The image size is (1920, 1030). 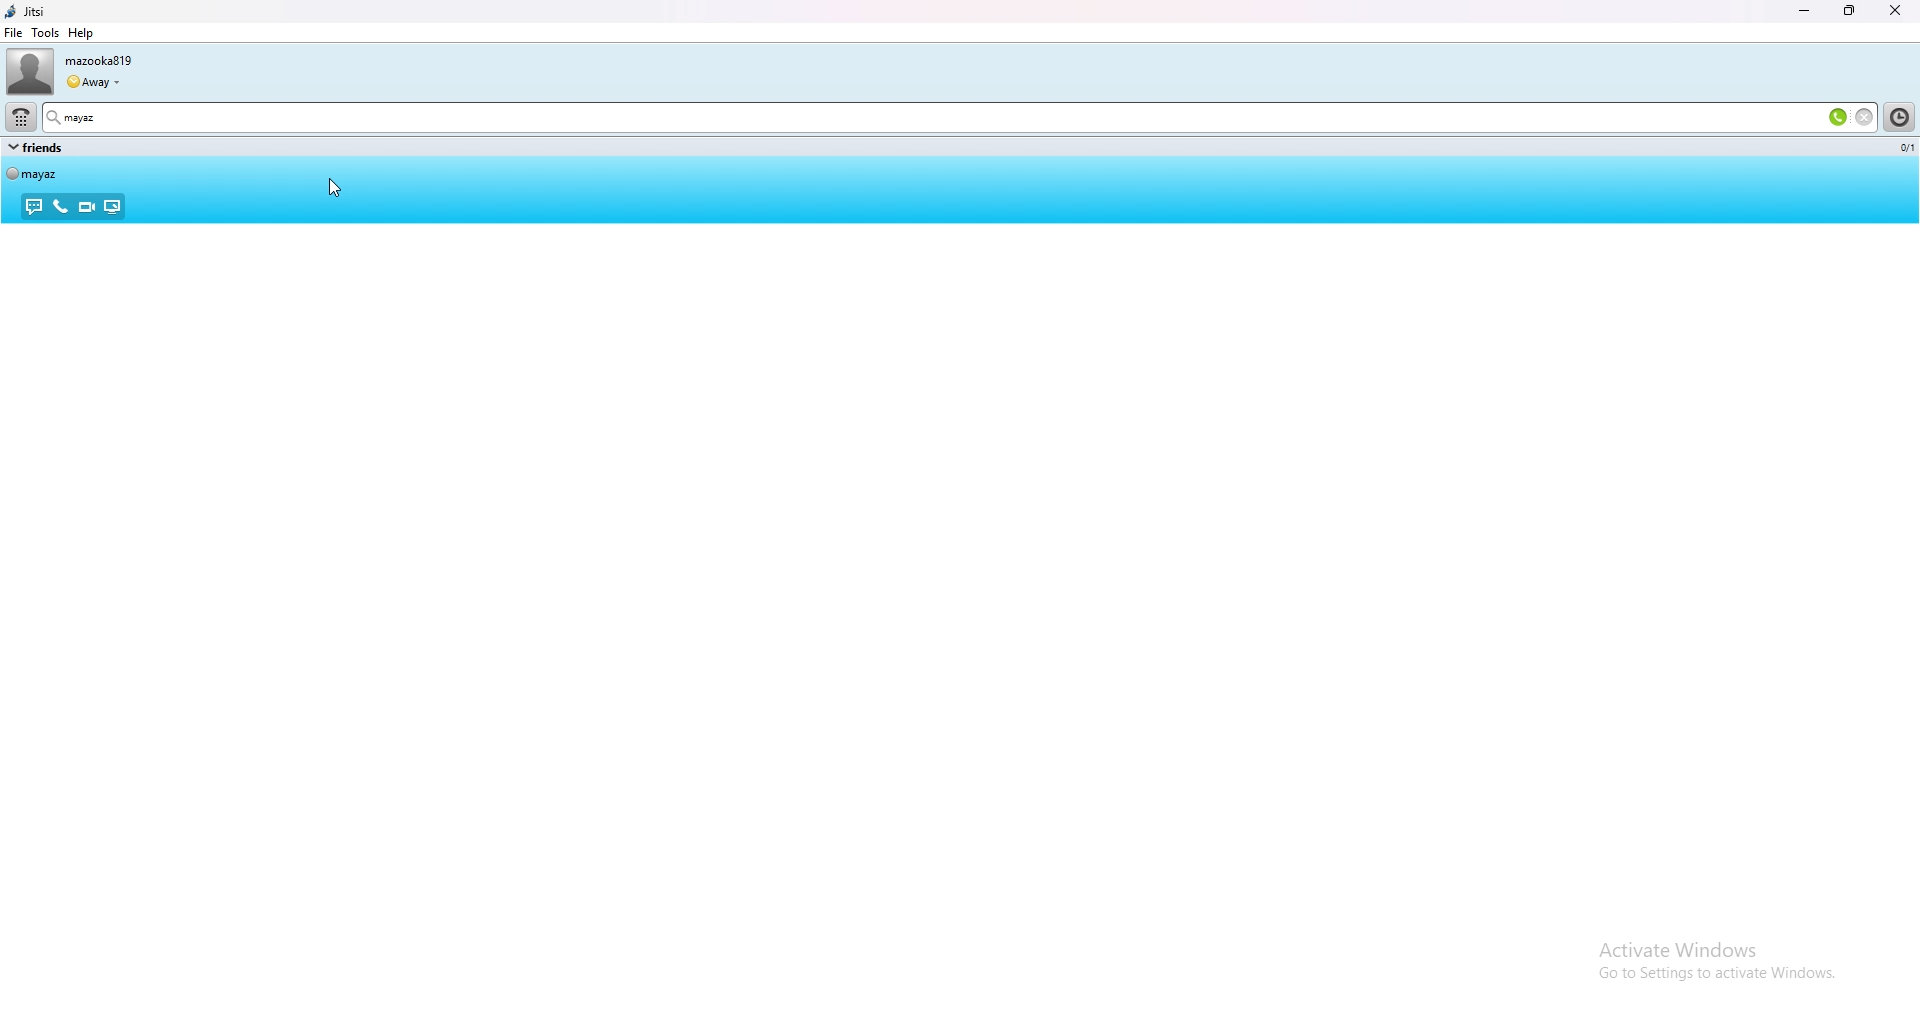 What do you see at coordinates (1804, 12) in the screenshot?
I see `minimize` at bounding box center [1804, 12].